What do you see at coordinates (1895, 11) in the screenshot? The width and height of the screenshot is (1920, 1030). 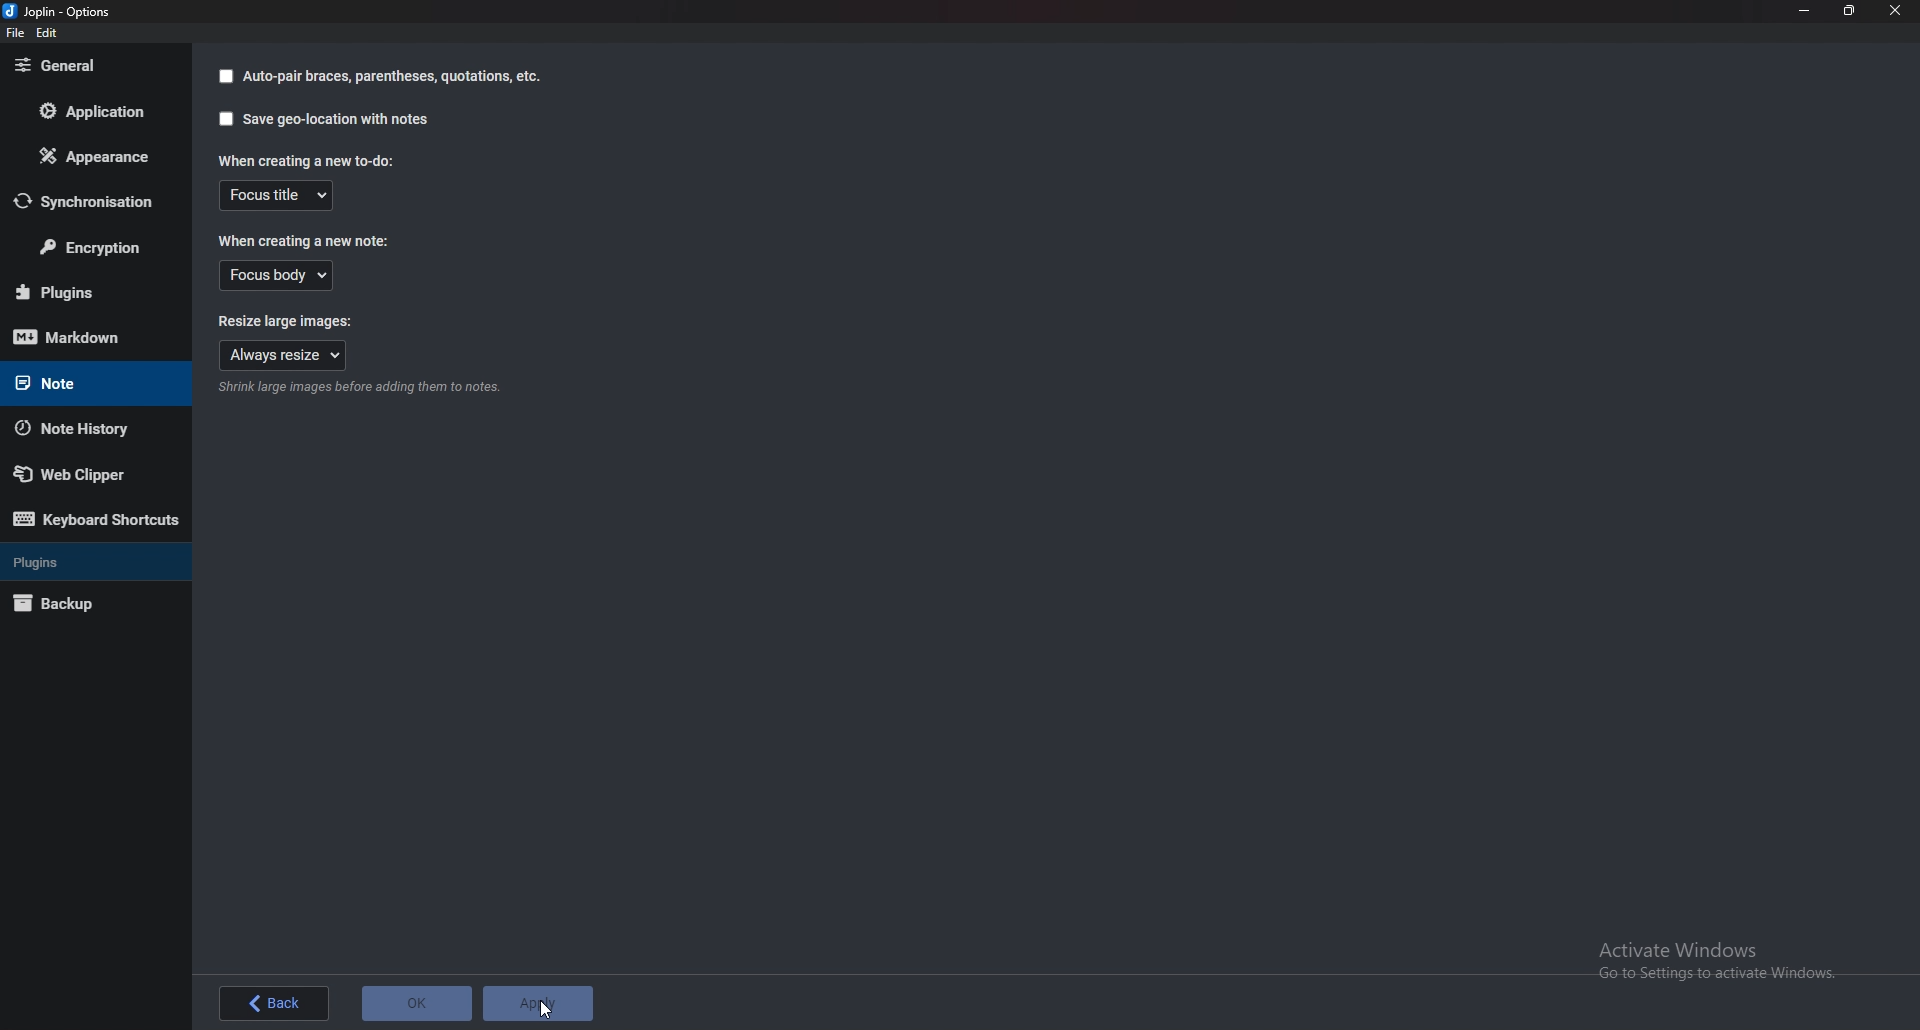 I see `Close` at bounding box center [1895, 11].